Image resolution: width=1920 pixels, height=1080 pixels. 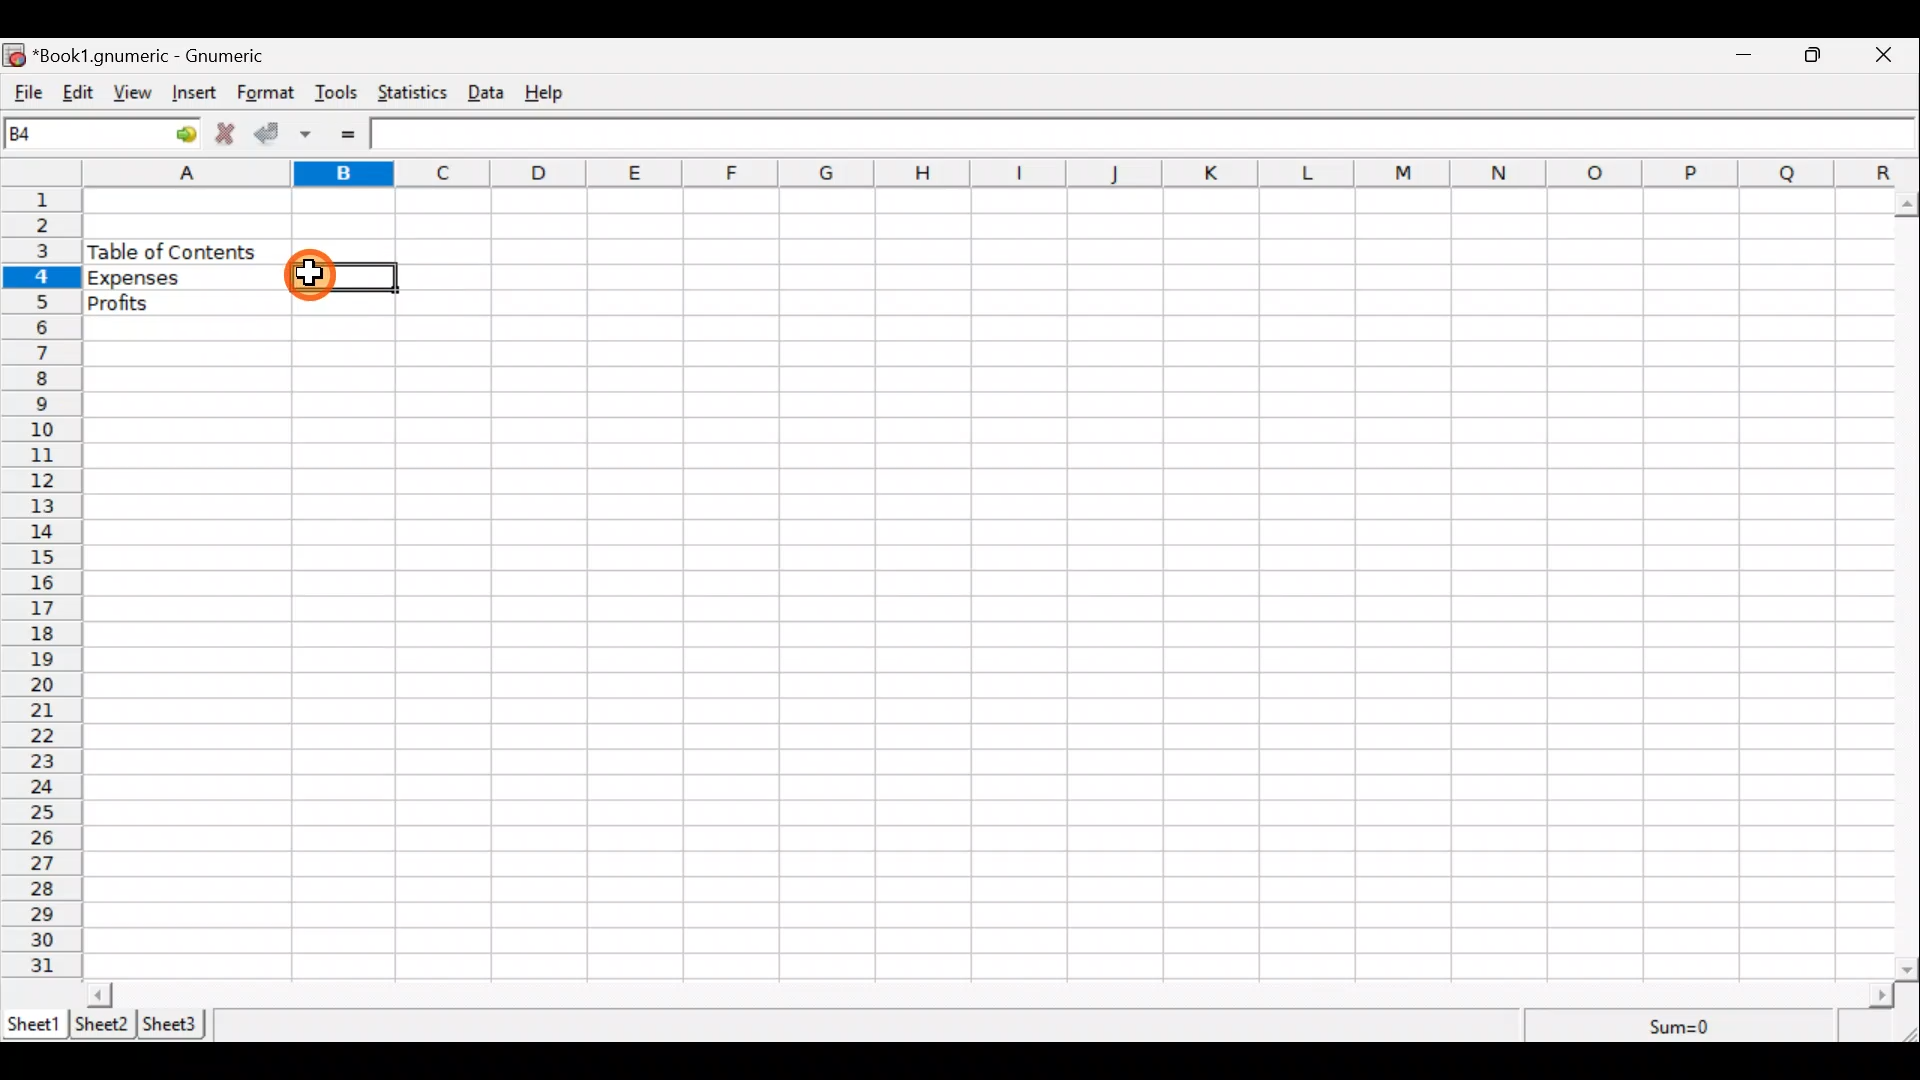 What do you see at coordinates (416, 95) in the screenshot?
I see `Statistics` at bounding box center [416, 95].